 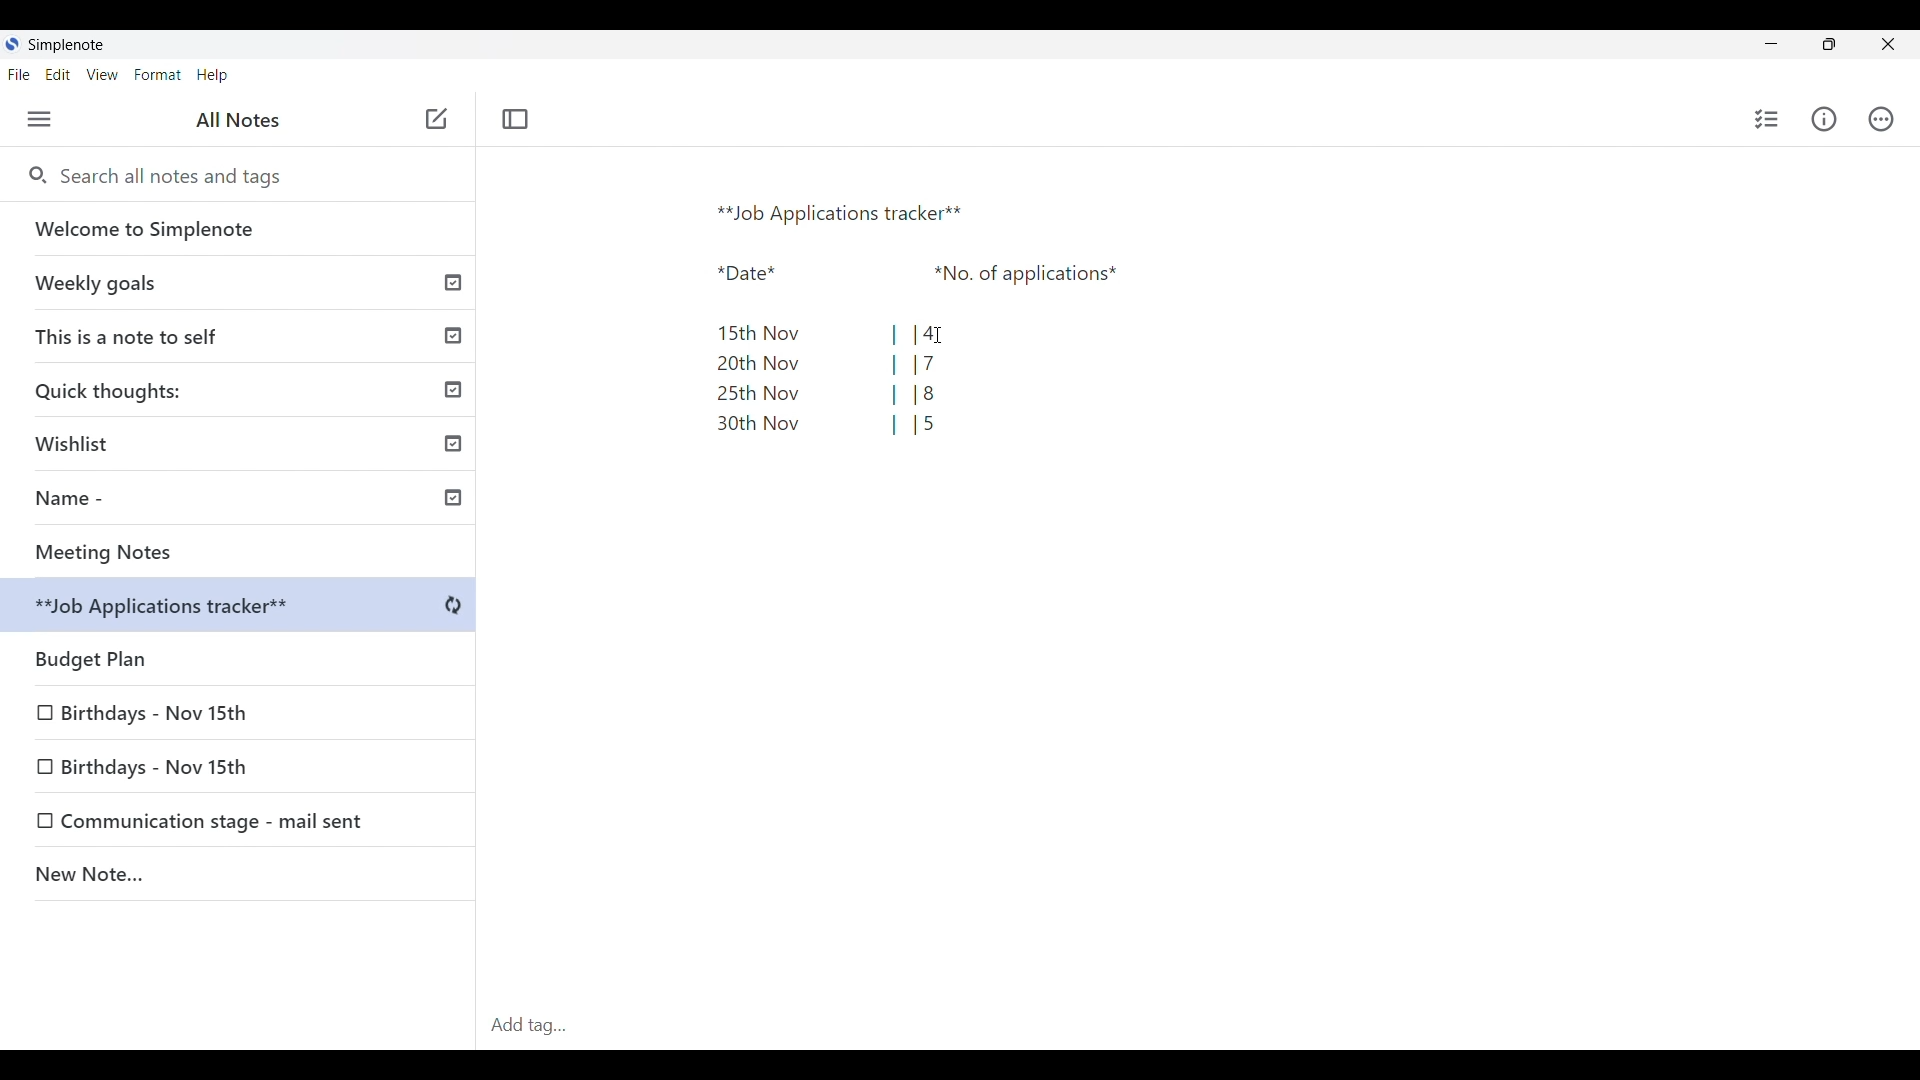 I want to click on Actions, so click(x=1881, y=119).